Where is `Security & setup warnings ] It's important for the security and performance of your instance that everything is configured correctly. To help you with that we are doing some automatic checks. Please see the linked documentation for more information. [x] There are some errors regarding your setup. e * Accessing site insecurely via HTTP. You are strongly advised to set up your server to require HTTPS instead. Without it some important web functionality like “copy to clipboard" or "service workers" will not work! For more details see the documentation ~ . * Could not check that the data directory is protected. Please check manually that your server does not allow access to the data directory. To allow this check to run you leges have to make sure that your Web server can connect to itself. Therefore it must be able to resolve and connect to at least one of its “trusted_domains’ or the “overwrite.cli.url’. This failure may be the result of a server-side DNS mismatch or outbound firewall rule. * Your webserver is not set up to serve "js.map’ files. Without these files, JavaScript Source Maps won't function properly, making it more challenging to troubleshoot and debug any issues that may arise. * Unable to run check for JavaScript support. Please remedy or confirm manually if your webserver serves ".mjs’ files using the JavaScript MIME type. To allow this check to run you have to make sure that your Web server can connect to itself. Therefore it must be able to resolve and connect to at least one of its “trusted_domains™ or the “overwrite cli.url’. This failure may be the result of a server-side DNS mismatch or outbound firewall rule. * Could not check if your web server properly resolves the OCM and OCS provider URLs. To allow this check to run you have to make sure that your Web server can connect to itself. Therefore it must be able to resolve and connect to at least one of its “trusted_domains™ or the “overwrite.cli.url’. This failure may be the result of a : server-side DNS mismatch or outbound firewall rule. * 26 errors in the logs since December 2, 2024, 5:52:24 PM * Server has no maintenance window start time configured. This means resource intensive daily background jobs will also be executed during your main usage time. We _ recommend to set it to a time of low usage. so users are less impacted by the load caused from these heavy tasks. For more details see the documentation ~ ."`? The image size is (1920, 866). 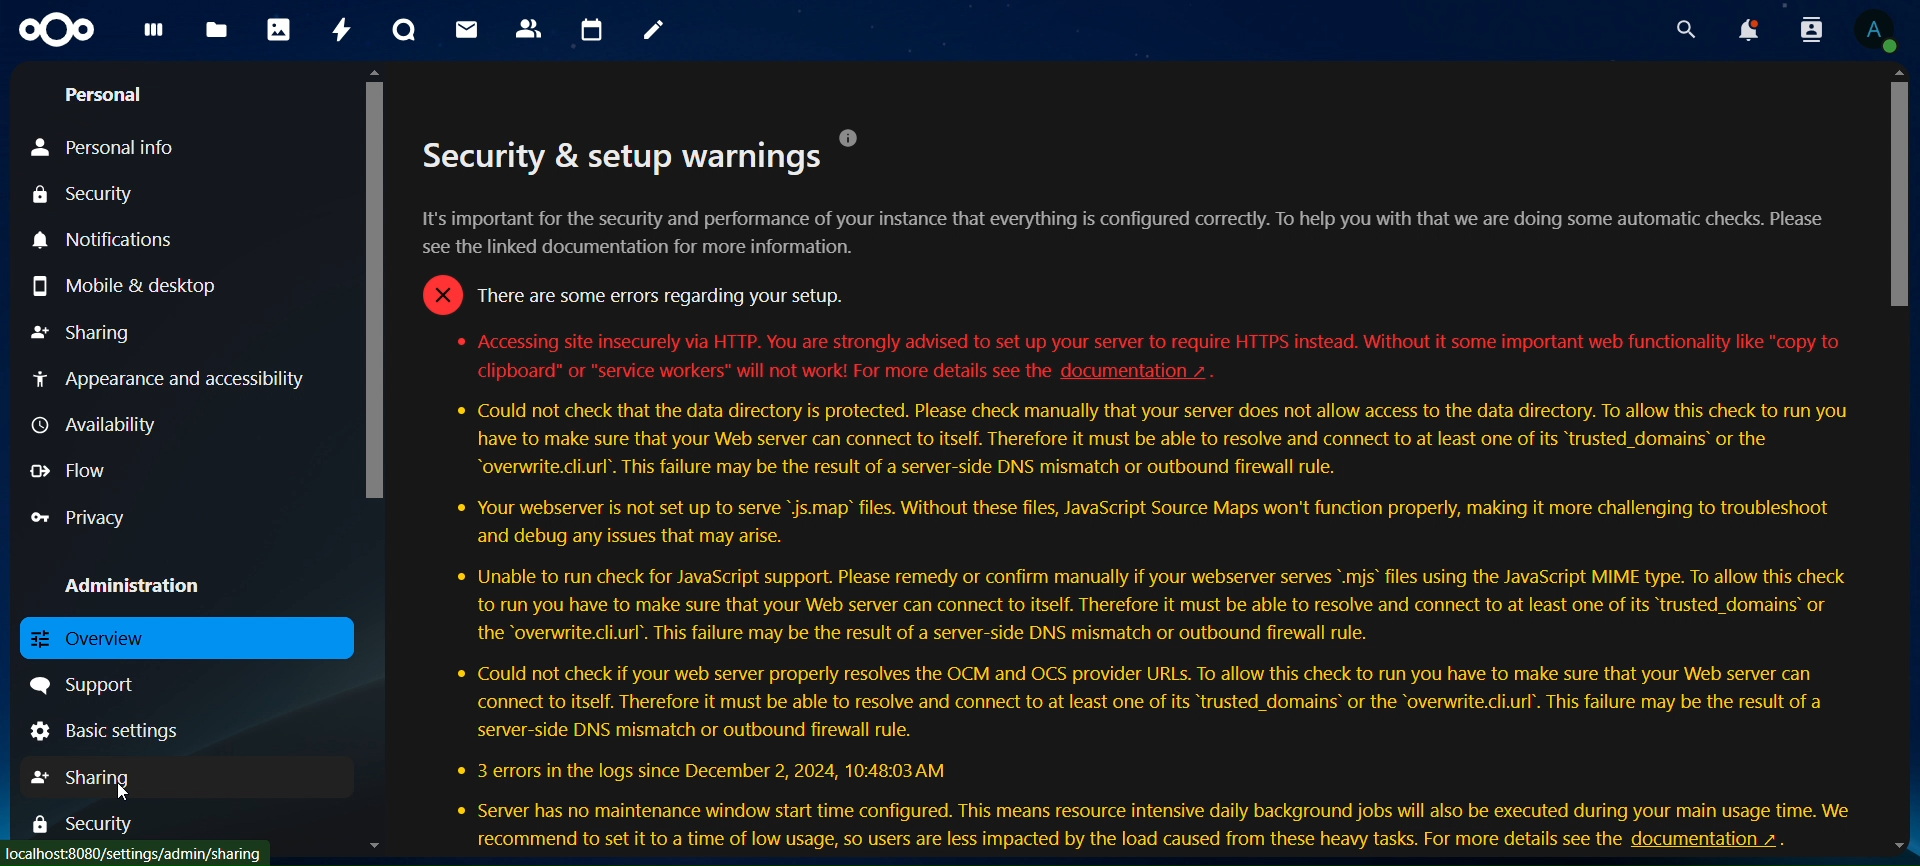
Security & setup warnings ] It's important for the security and performance of your instance that everything is configured correctly. To help you with that we are doing some automatic checks. Please see the linked documentation for more information. [x] There are some errors regarding your setup. e * Accessing site insecurely via HTTP. You are strongly advised to set up your server to require HTTPS instead. Without it some important web functionality like “copy to clipboard" or "service workers" will not work! For more details see the documentation ~ . * Could not check that the data directory is protected. Please check manually that your server does not allow access to the data directory. To allow this check to run you leges have to make sure that your Web server can connect to itself. Therefore it must be able to resolve and connect to at least one of its “trusted_domains’ or the “overwrite.cli.url’. This failure may be the result of a server-side DNS mismatch or outbound firewall rule. * Your webserver is not set up to serve "js.map’ files. Without these files, JavaScript Source Maps won't function properly, making it more challenging to troubleshoot and debug any issues that may arise. * Unable to run check for JavaScript support. Please remedy or confirm manually if your webserver serves ".mjs’ files using the JavaScript MIME type. To allow this check to run you have to make sure that your Web server can connect to itself. Therefore it must be able to resolve and connect to at least one of its “trusted_domains™ or the “overwrite cli.url’. This failure may be the result of a server-side DNS mismatch or outbound firewall rule. * Could not check if your web server properly resolves the OCM and OCS provider URLs. To allow this check to run you have to make sure that your Web server can connect to itself. Therefore it must be able to resolve and connect to at least one of its “trusted_domains™ or the “overwrite.cli.url’. This failure may be the result of a : server-side DNS mismatch or outbound firewall rule. * 26 errors in the logs since December 2, 2024, 5:52:24 PM * Server has no maintenance window start time configured. This means resource intensive daily background jobs will also be executed during your main usage time. We _ recommend to set it to a time of low usage. so users are less impacted by the load caused from these heavy tasks. For more details see the documentation ~ ." is located at coordinates (1140, 487).